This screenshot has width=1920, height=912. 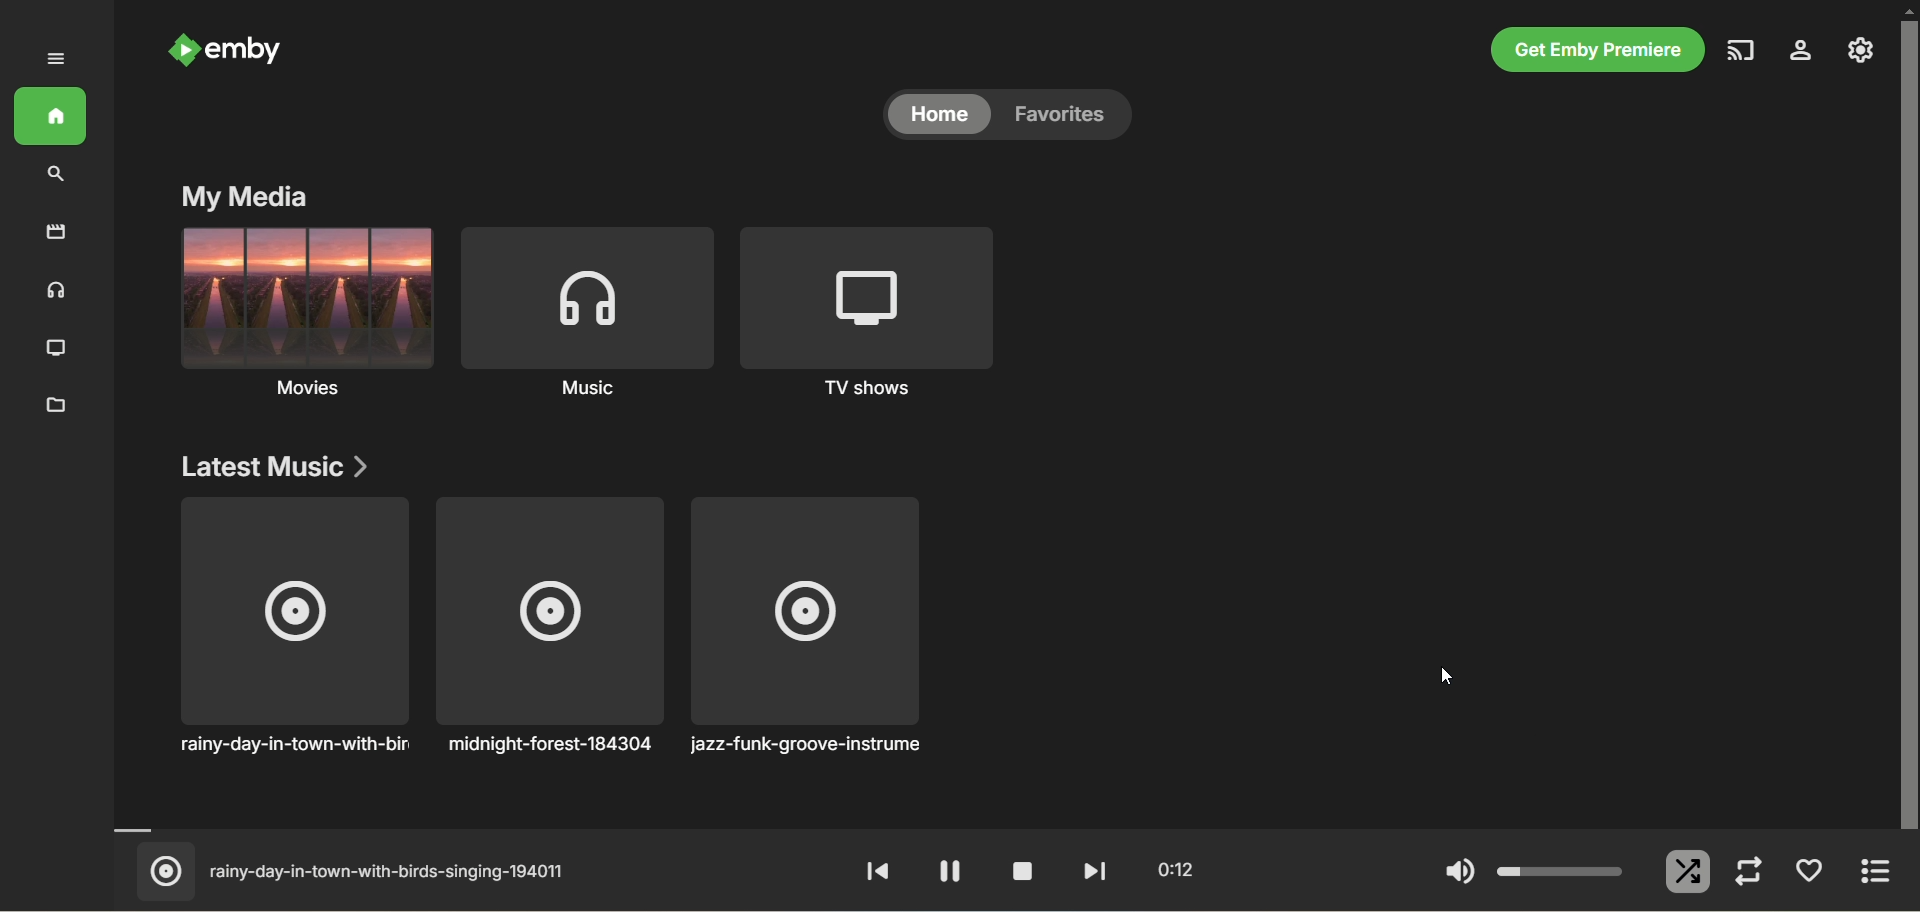 I want to click on expand, so click(x=55, y=59).